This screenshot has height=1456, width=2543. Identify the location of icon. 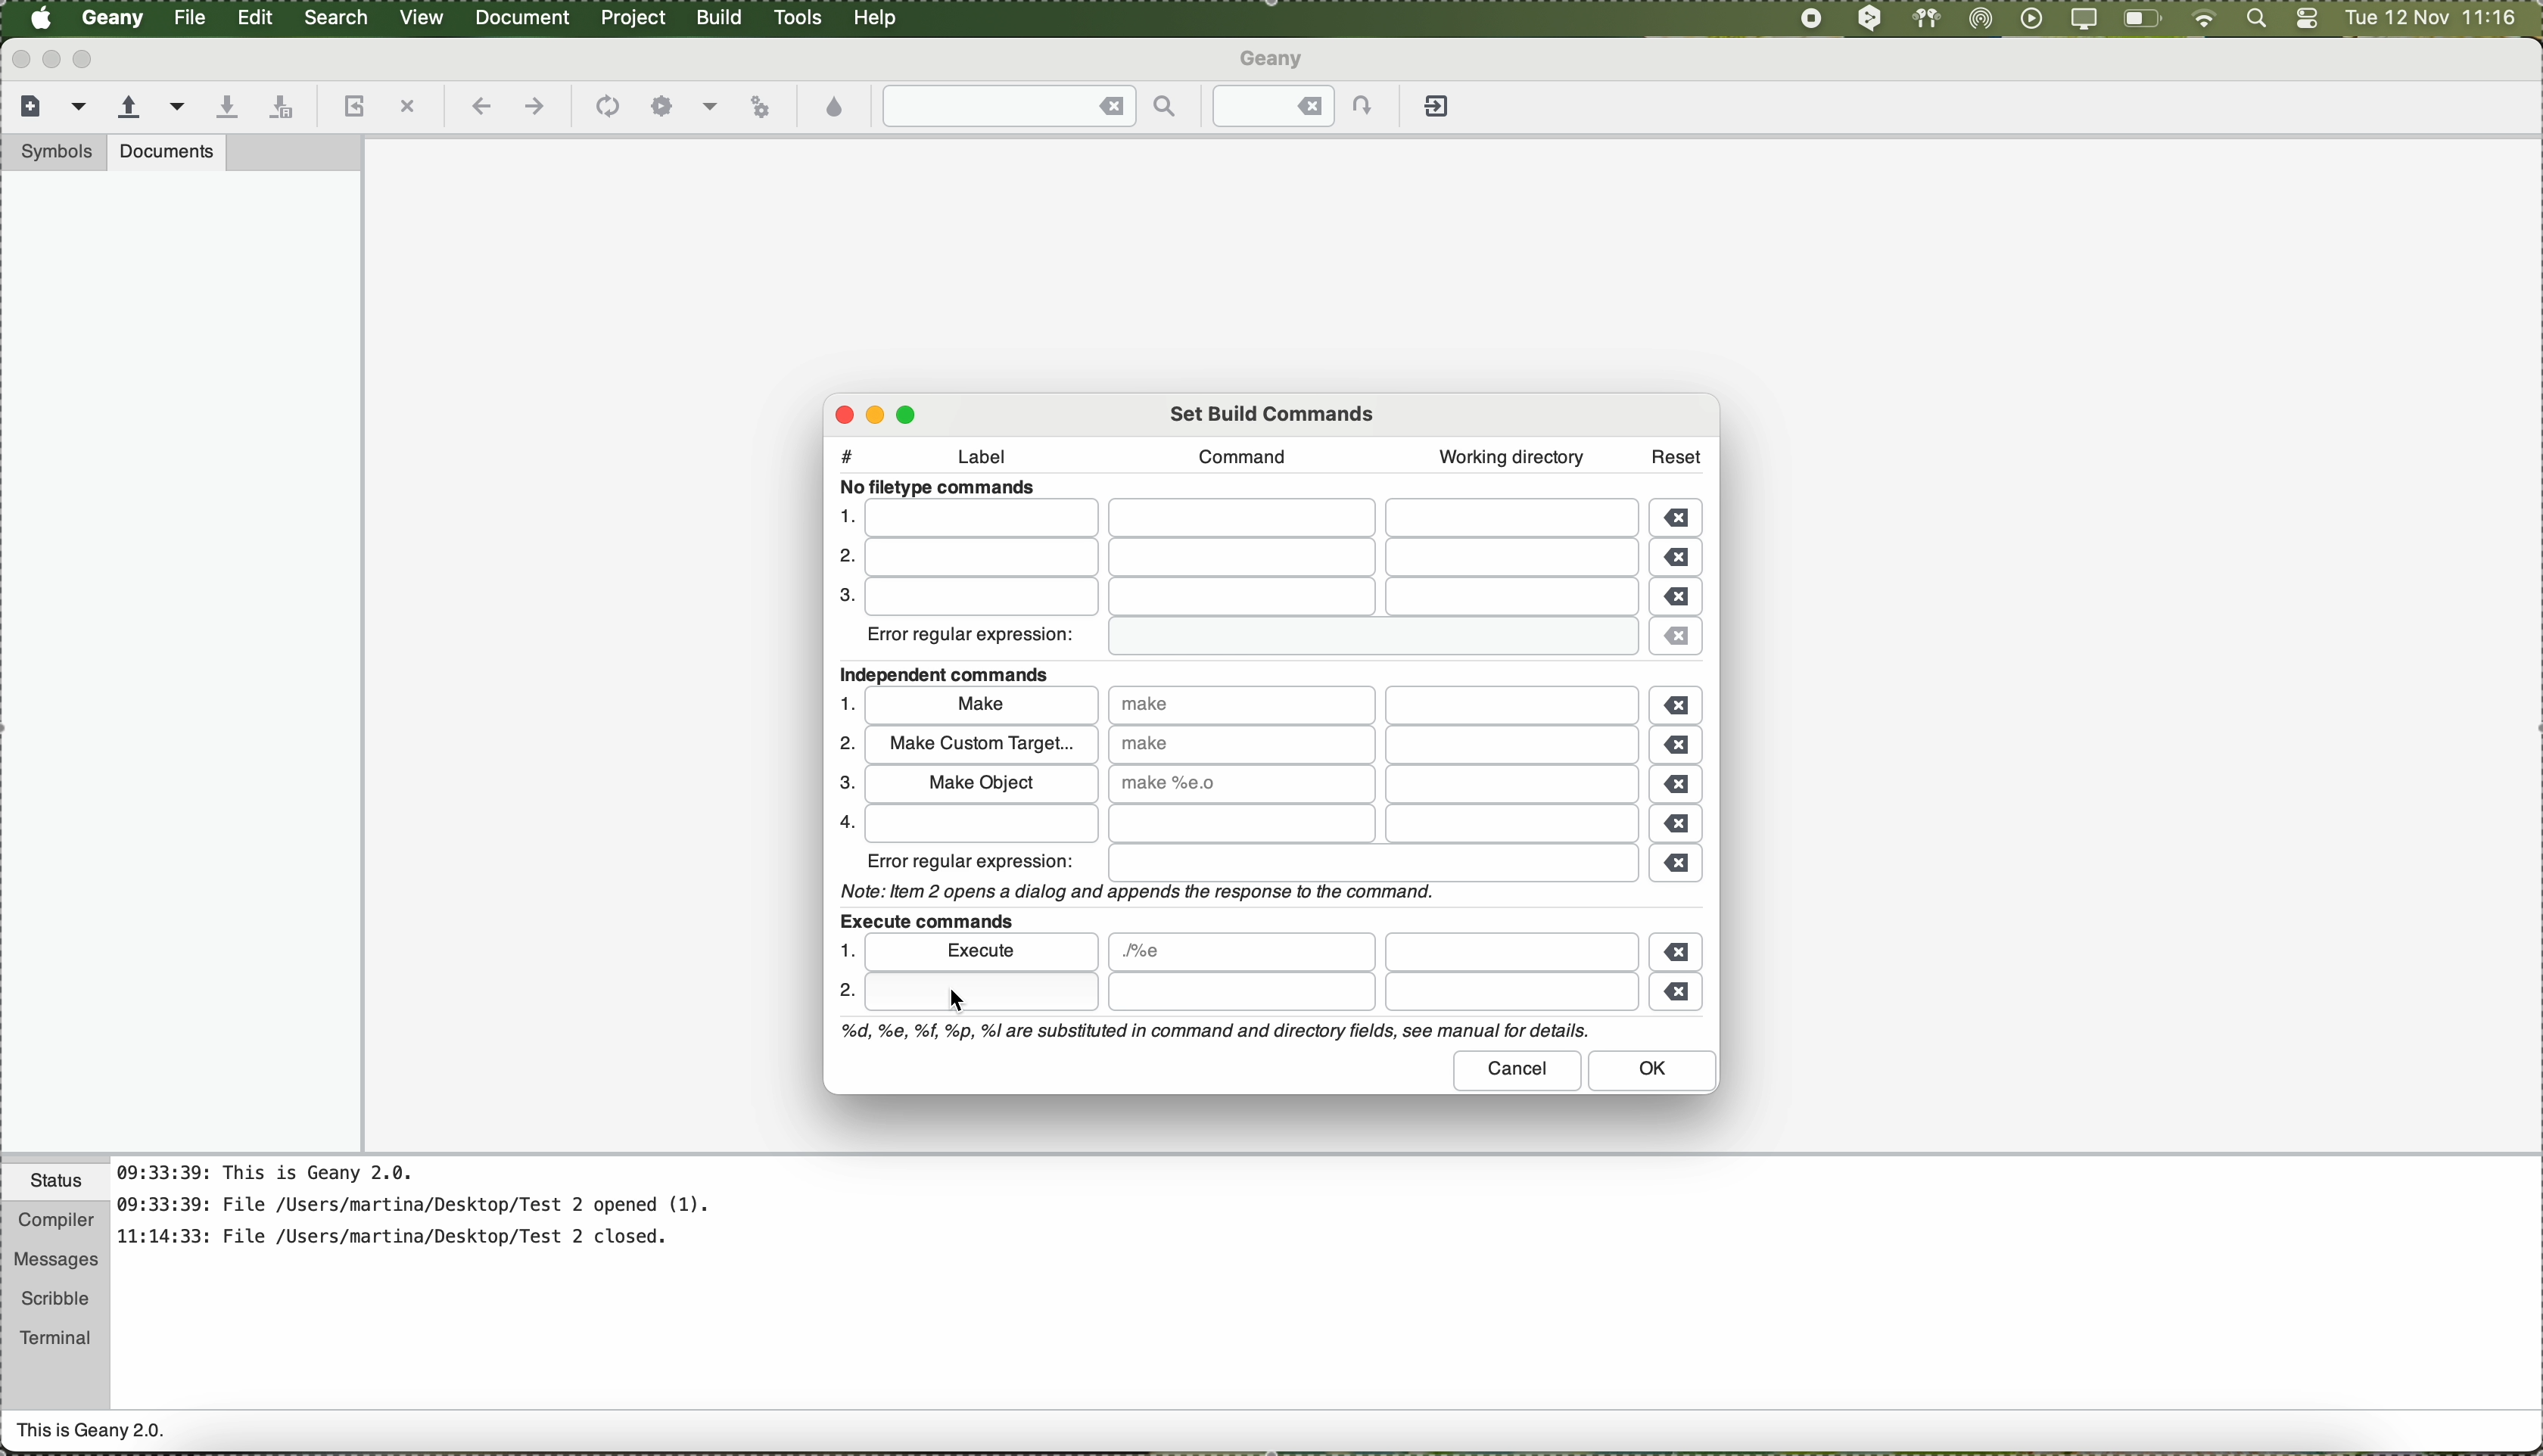
(604, 108).